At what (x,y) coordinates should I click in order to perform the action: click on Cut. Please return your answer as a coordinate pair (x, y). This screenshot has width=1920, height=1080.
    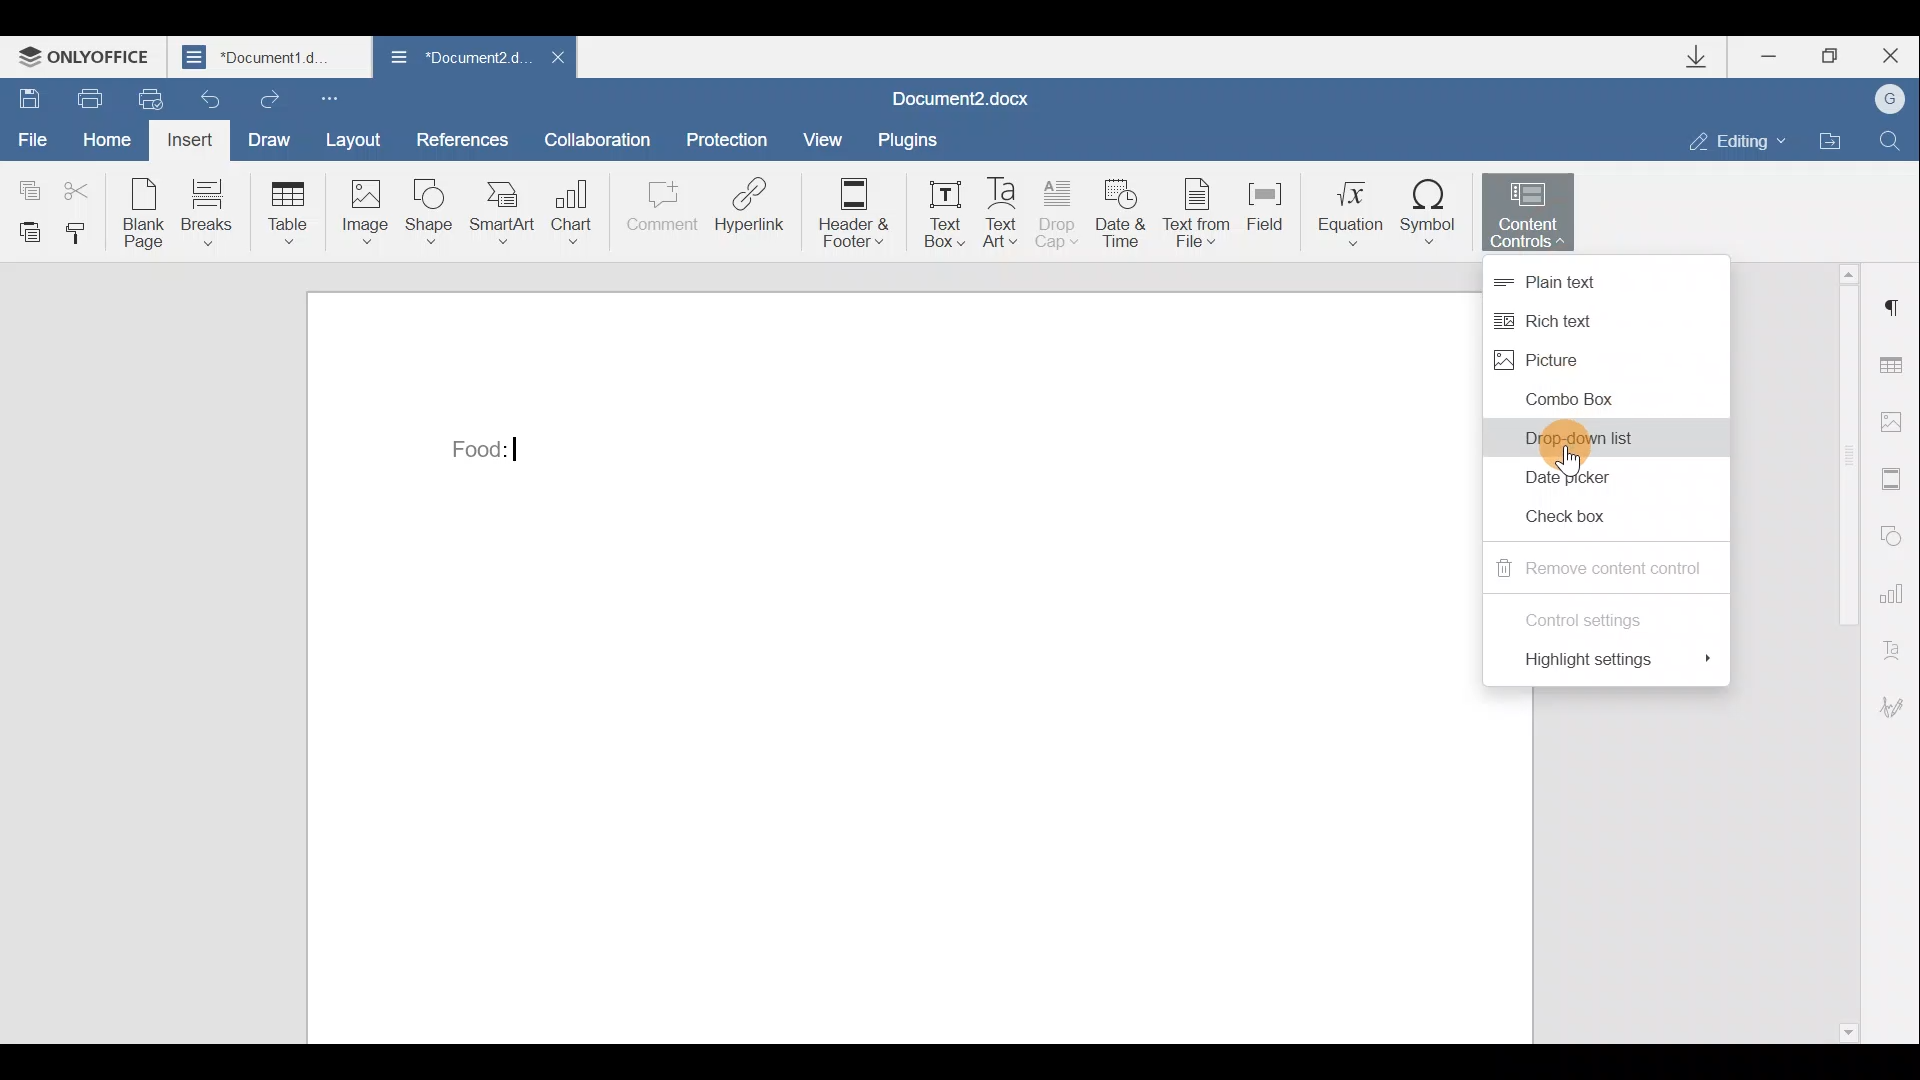
    Looking at the image, I should click on (88, 187).